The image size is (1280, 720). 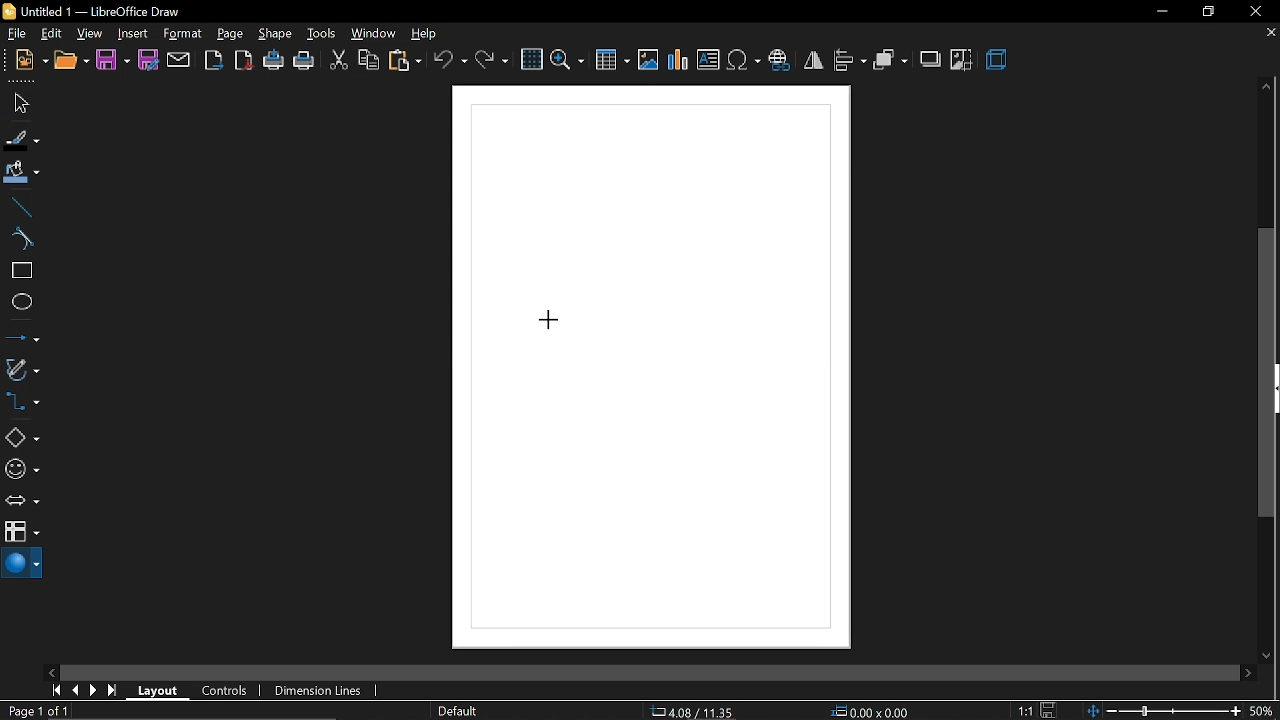 I want to click on curves and polygons, so click(x=22, y=367).